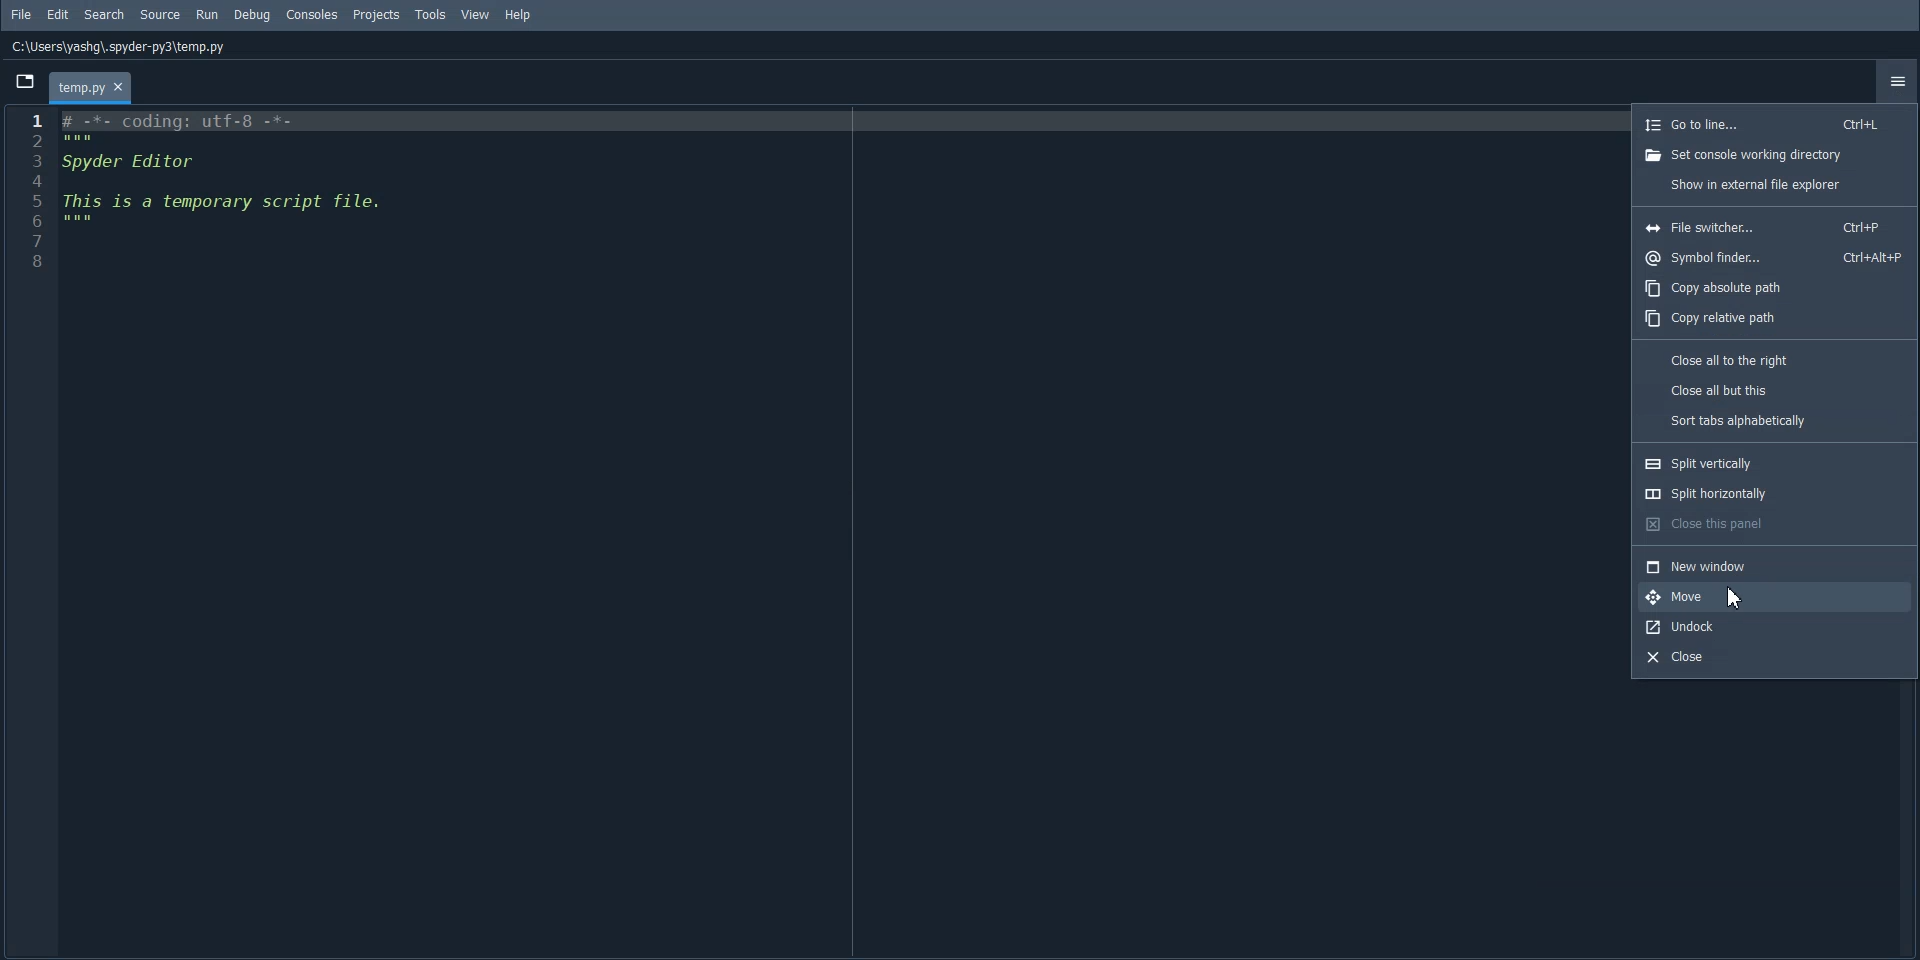 This screenshot has height=960, width=1920. What do you see at coordinates (119, 48) in the screenshot?
I see `C:\Users\yashg\.spyder-py3\temp.py` at bounding box center [119, 48].